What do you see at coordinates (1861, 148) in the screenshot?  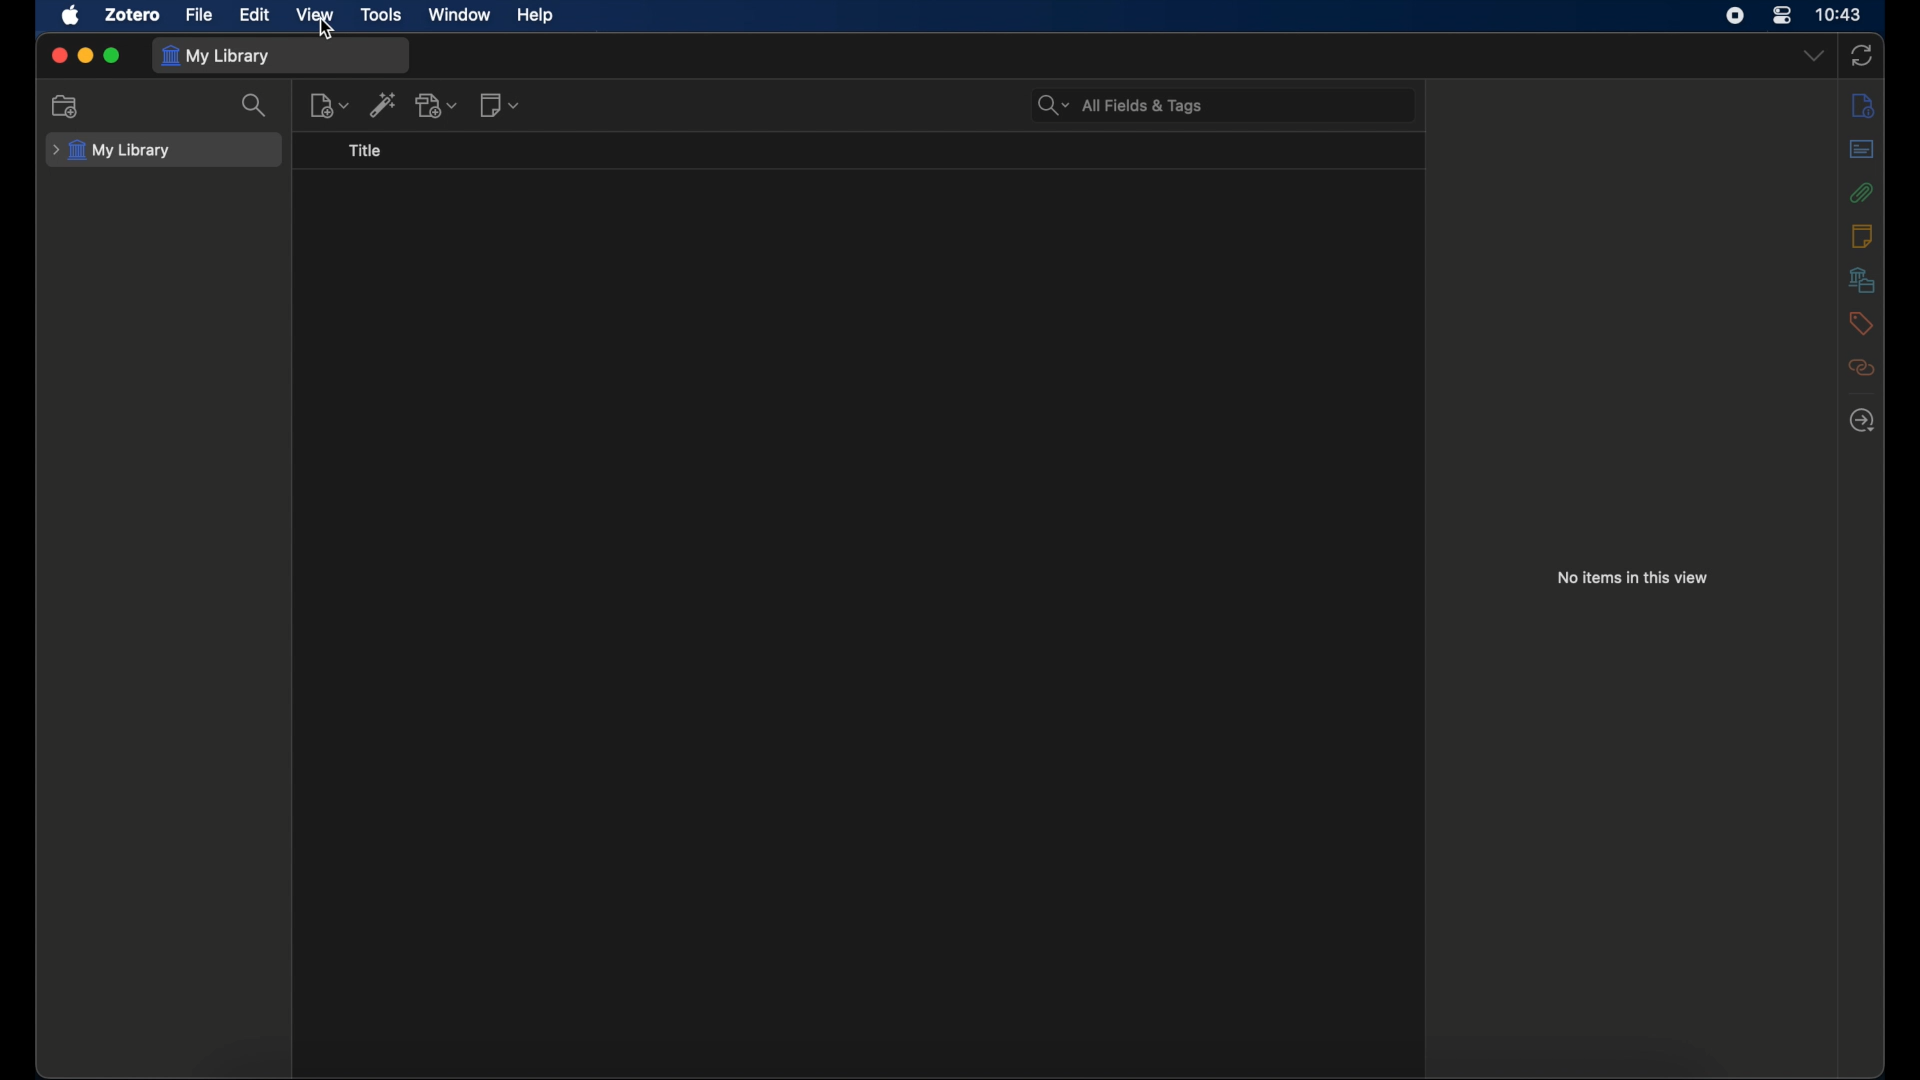 I see `abstract` at bounding box center [1861, 148].